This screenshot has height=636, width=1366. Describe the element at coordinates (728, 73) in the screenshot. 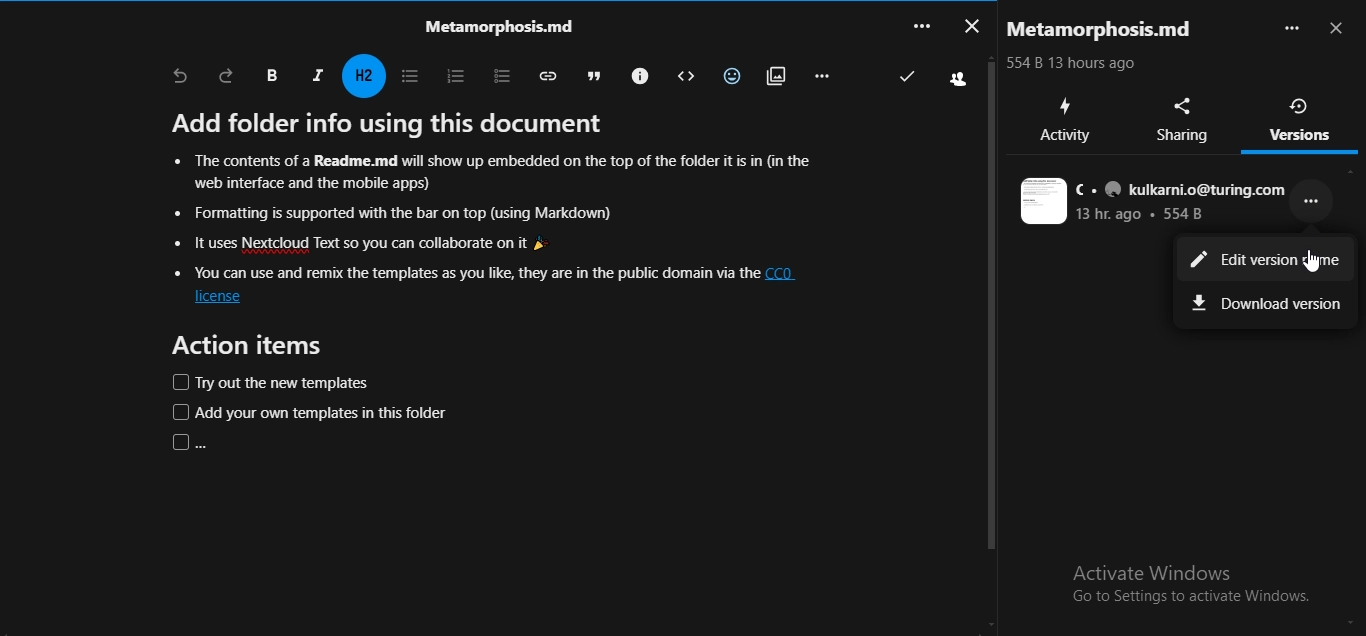

I see `insert emoji` at that location.